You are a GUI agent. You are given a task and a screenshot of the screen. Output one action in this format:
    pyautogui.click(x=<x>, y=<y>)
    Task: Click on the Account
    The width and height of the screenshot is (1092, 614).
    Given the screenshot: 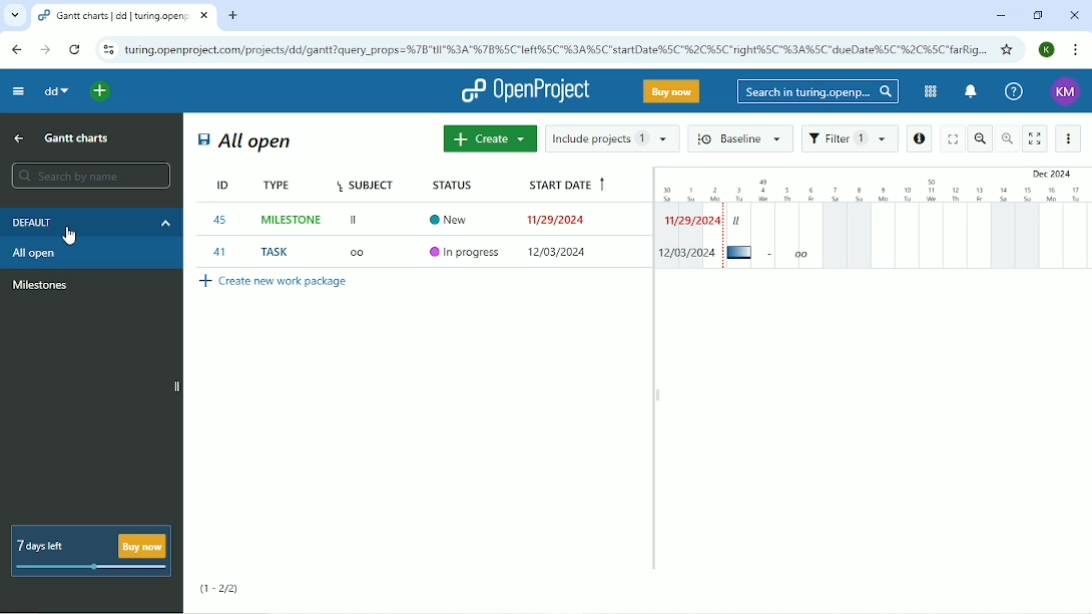 What is the action you would take?
    pyautogui.click(x=1065, y=92)
    